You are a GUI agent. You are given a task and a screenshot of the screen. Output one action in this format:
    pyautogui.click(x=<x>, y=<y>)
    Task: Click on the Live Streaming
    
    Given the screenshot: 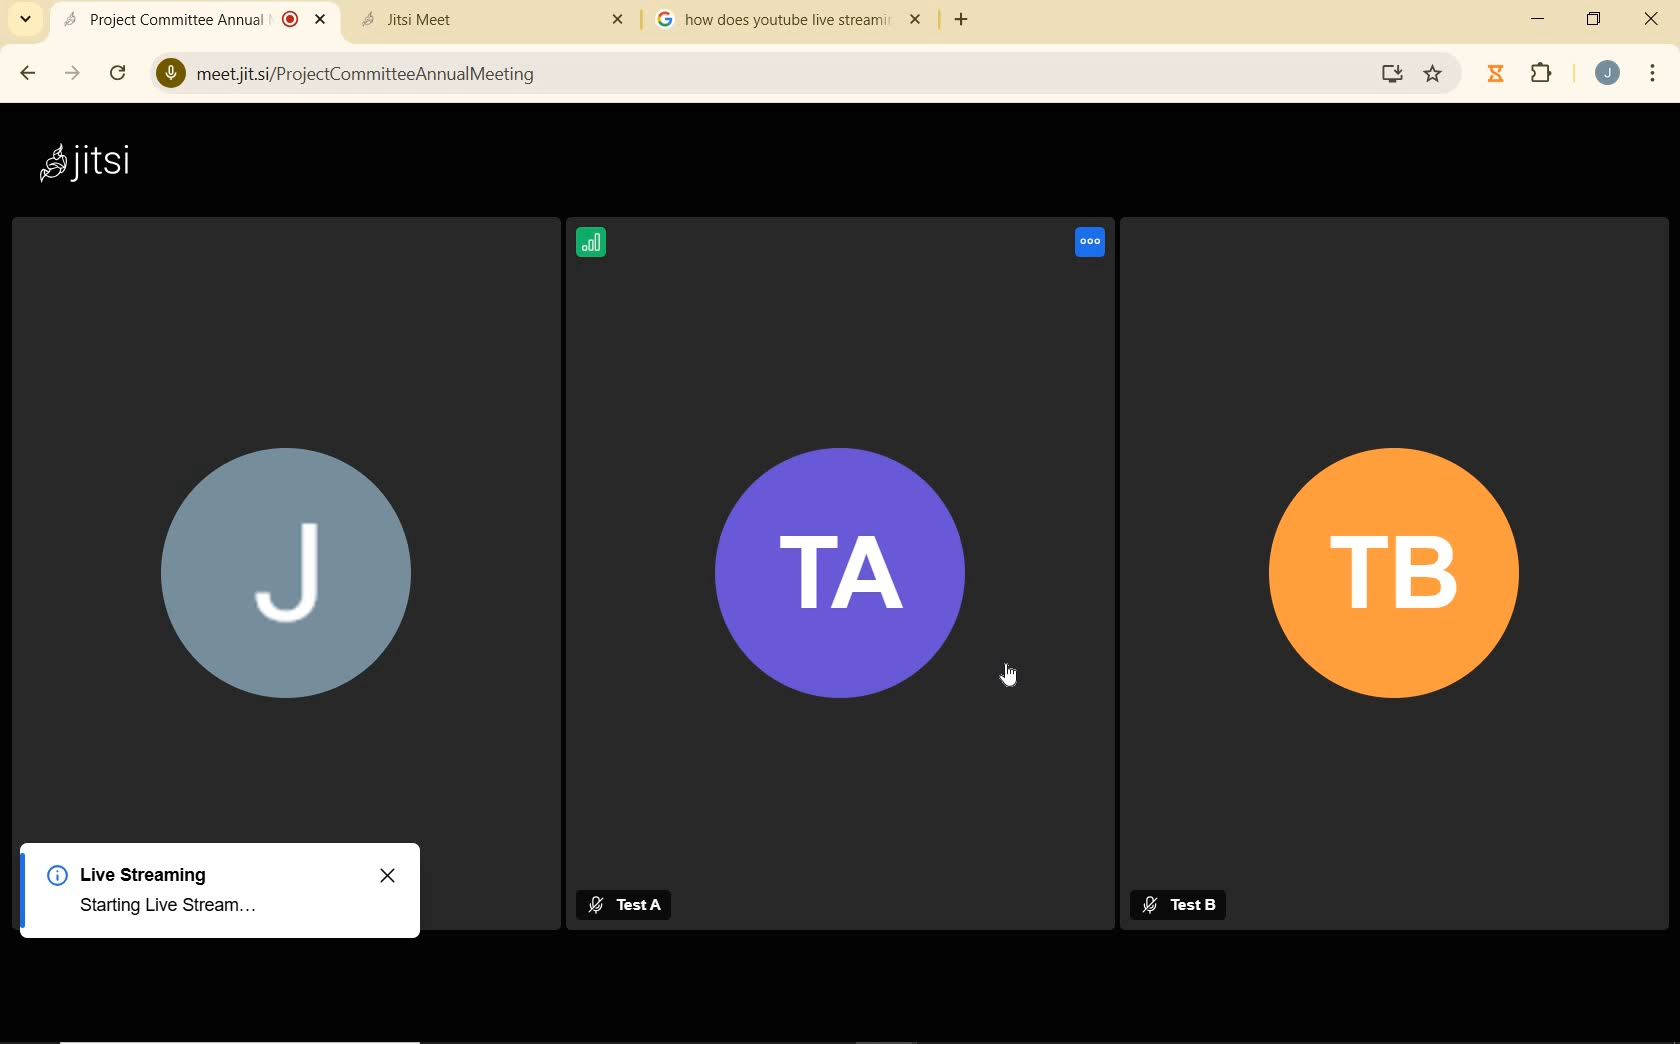 What is the action you would take?
    pyautogui.click(x=209, y=868)
    